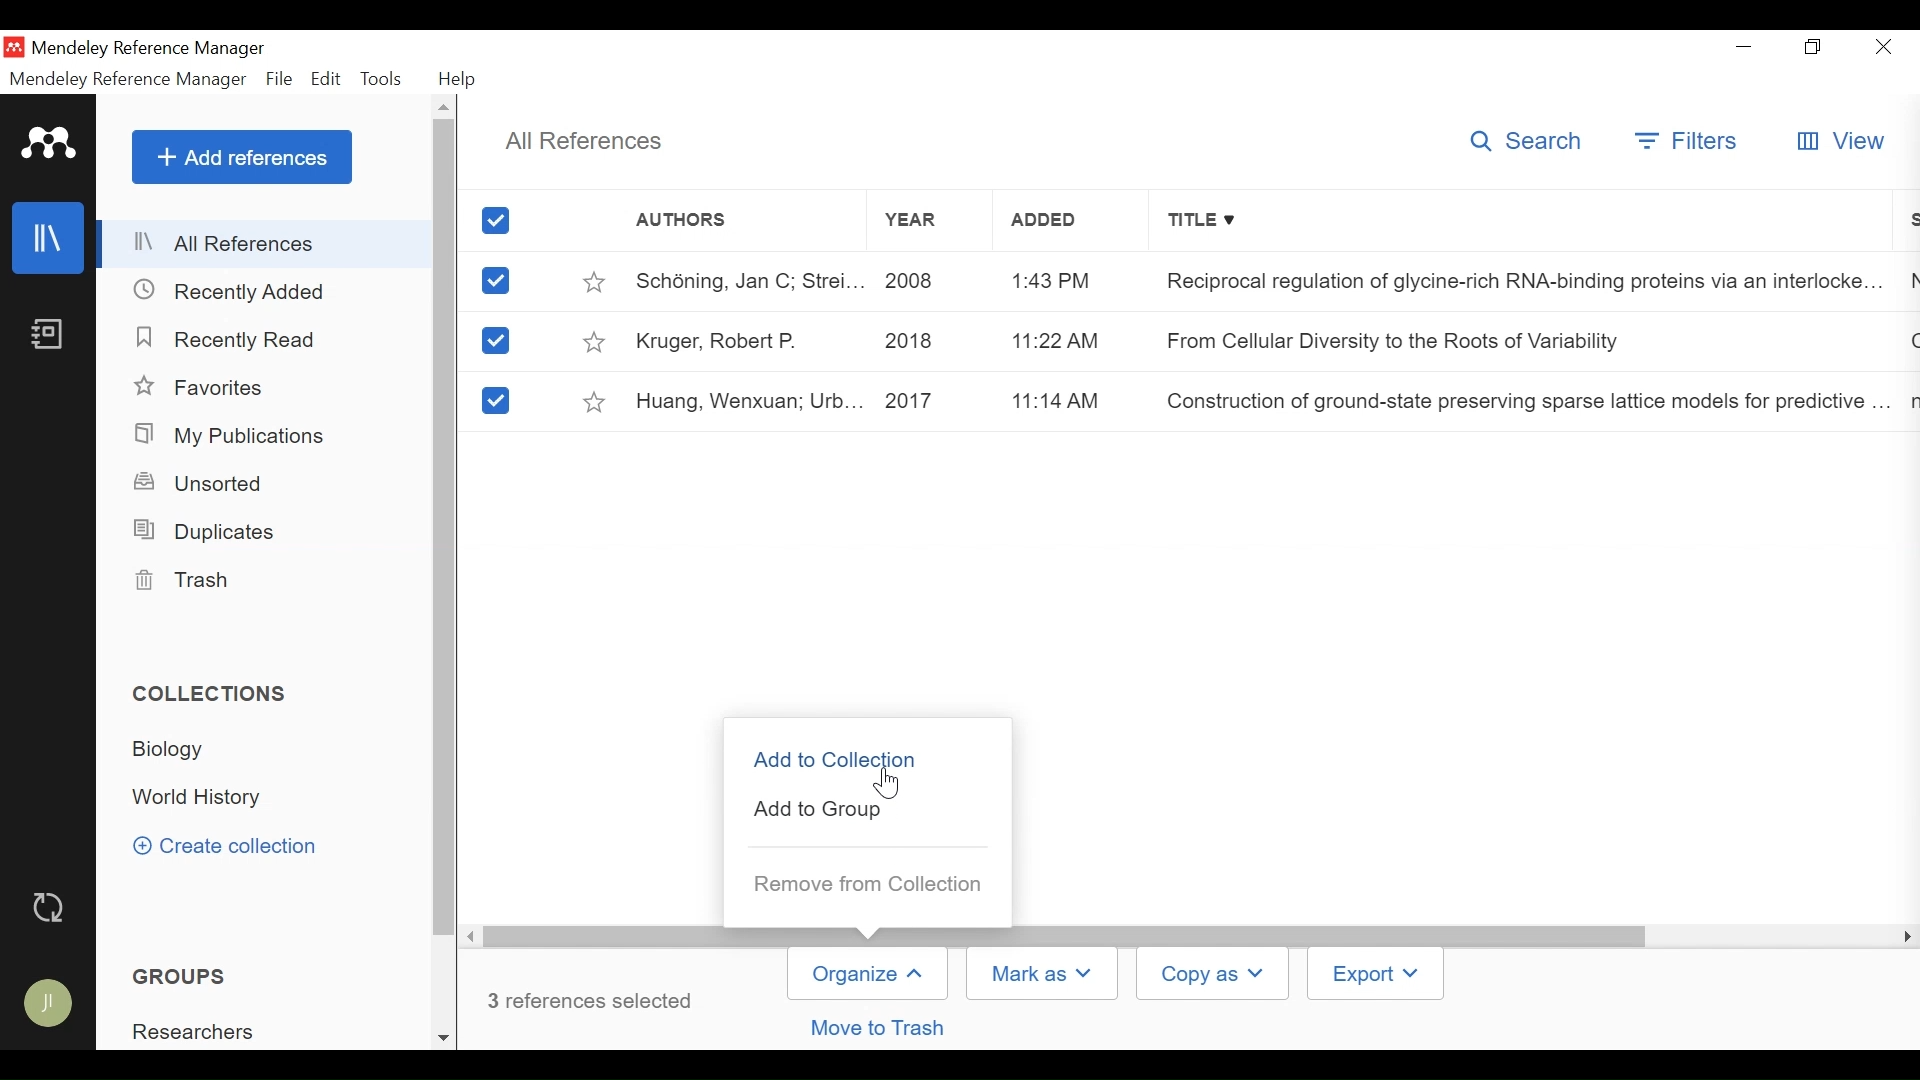  What do you see at coordinates (49, 146) in the screenshot?
I see `Mendeley Logo` at bounding box center [49, 146].